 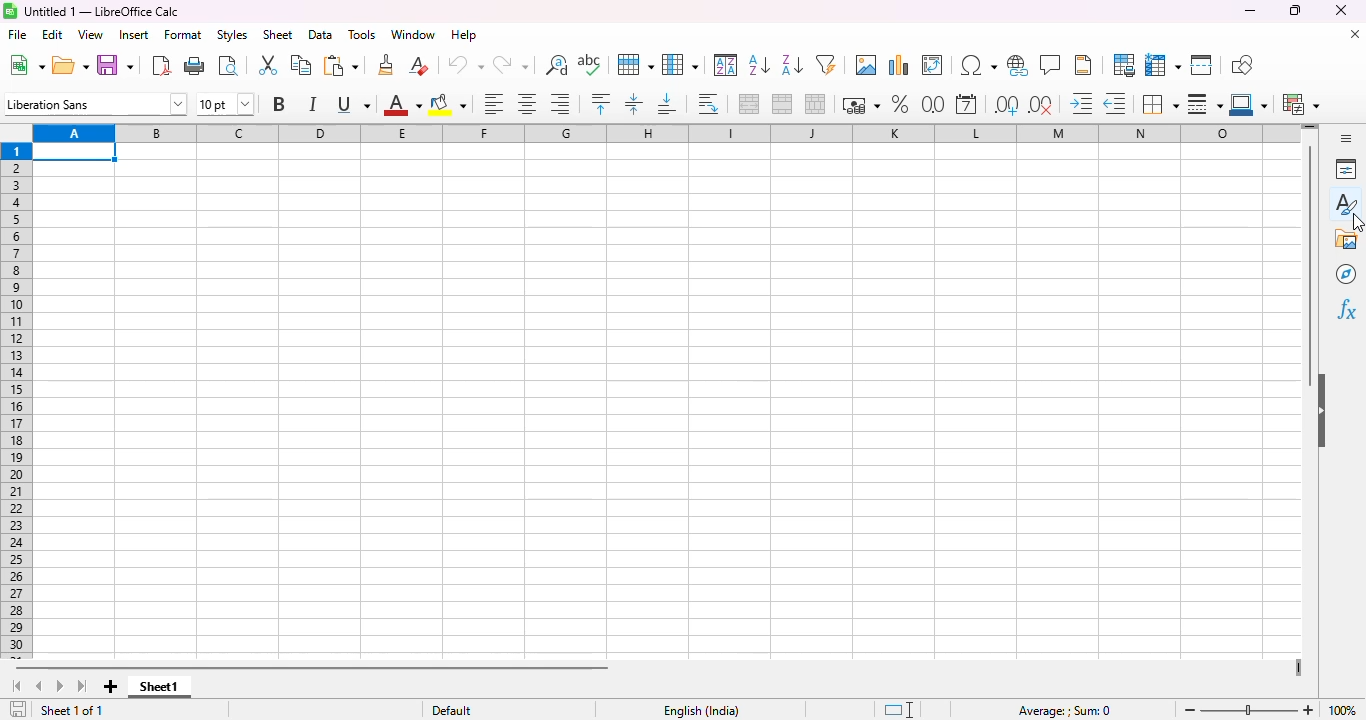 What do you see at coordinates (10, 11) in the screenshot?
I see `logo` at bounding box center [10, 11].